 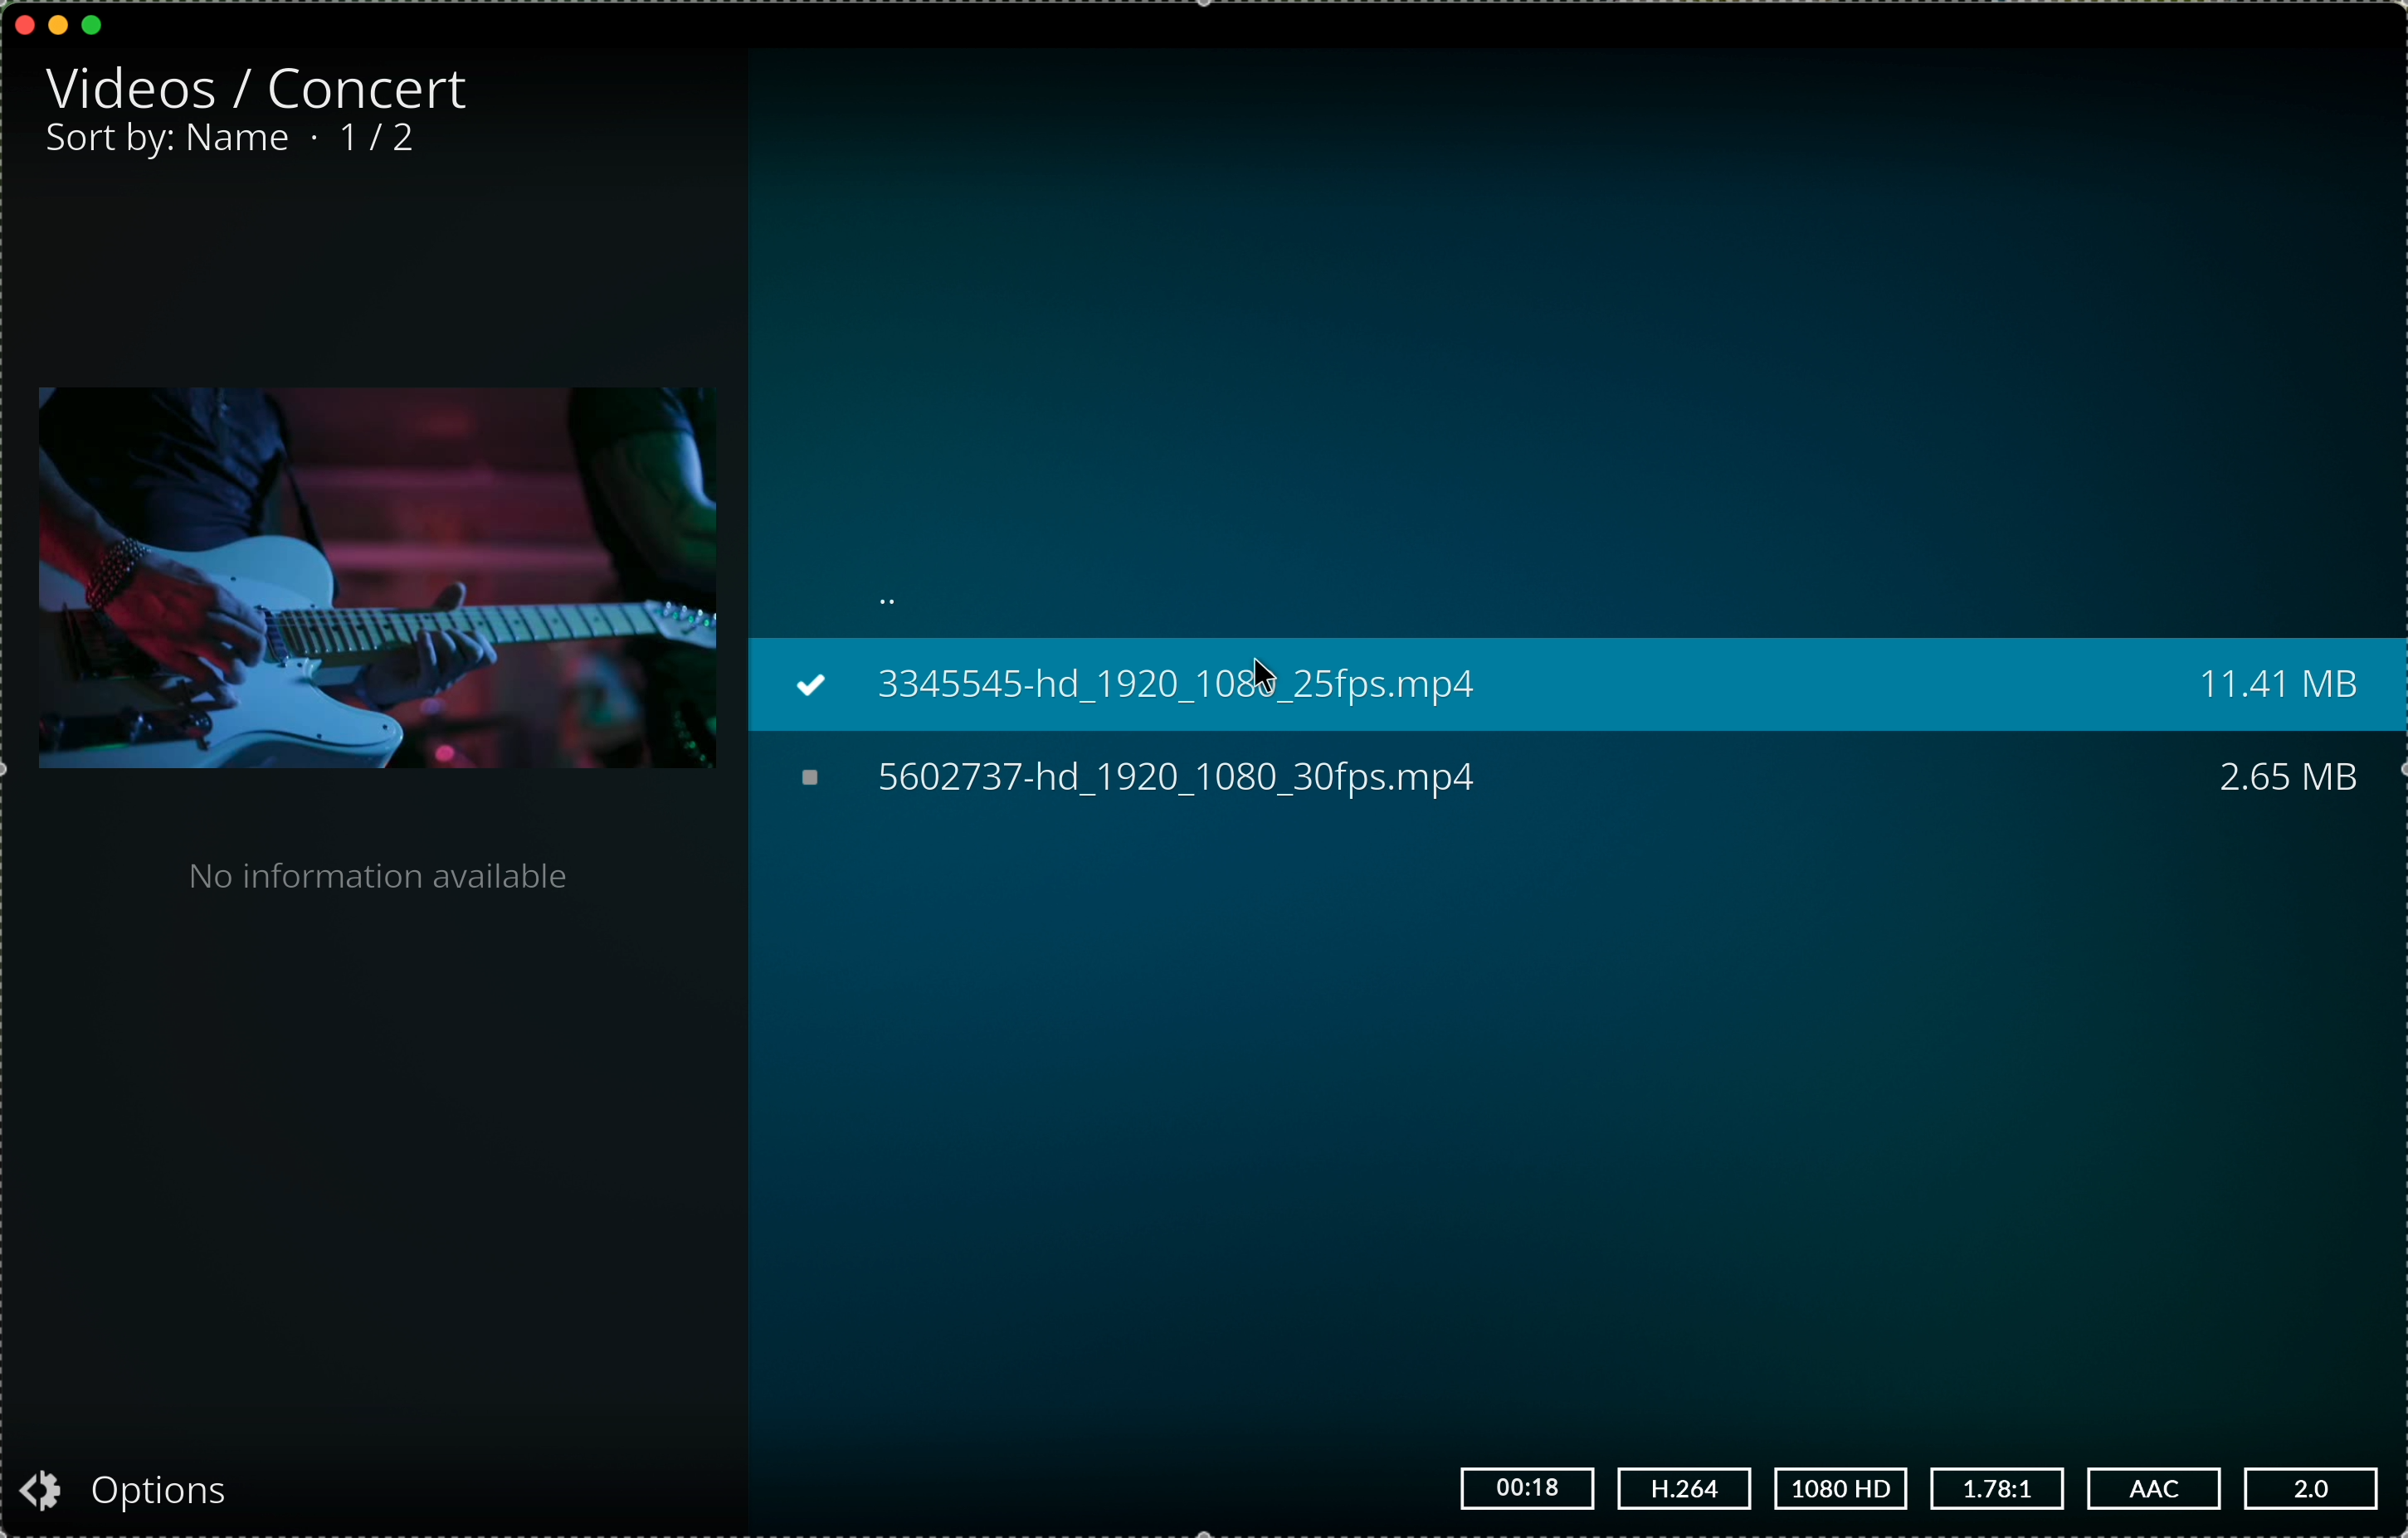 What do you see at coordinates (2155, 1489) in the screenshot?
I see `AAC` at bounding box center [2155, 1489].